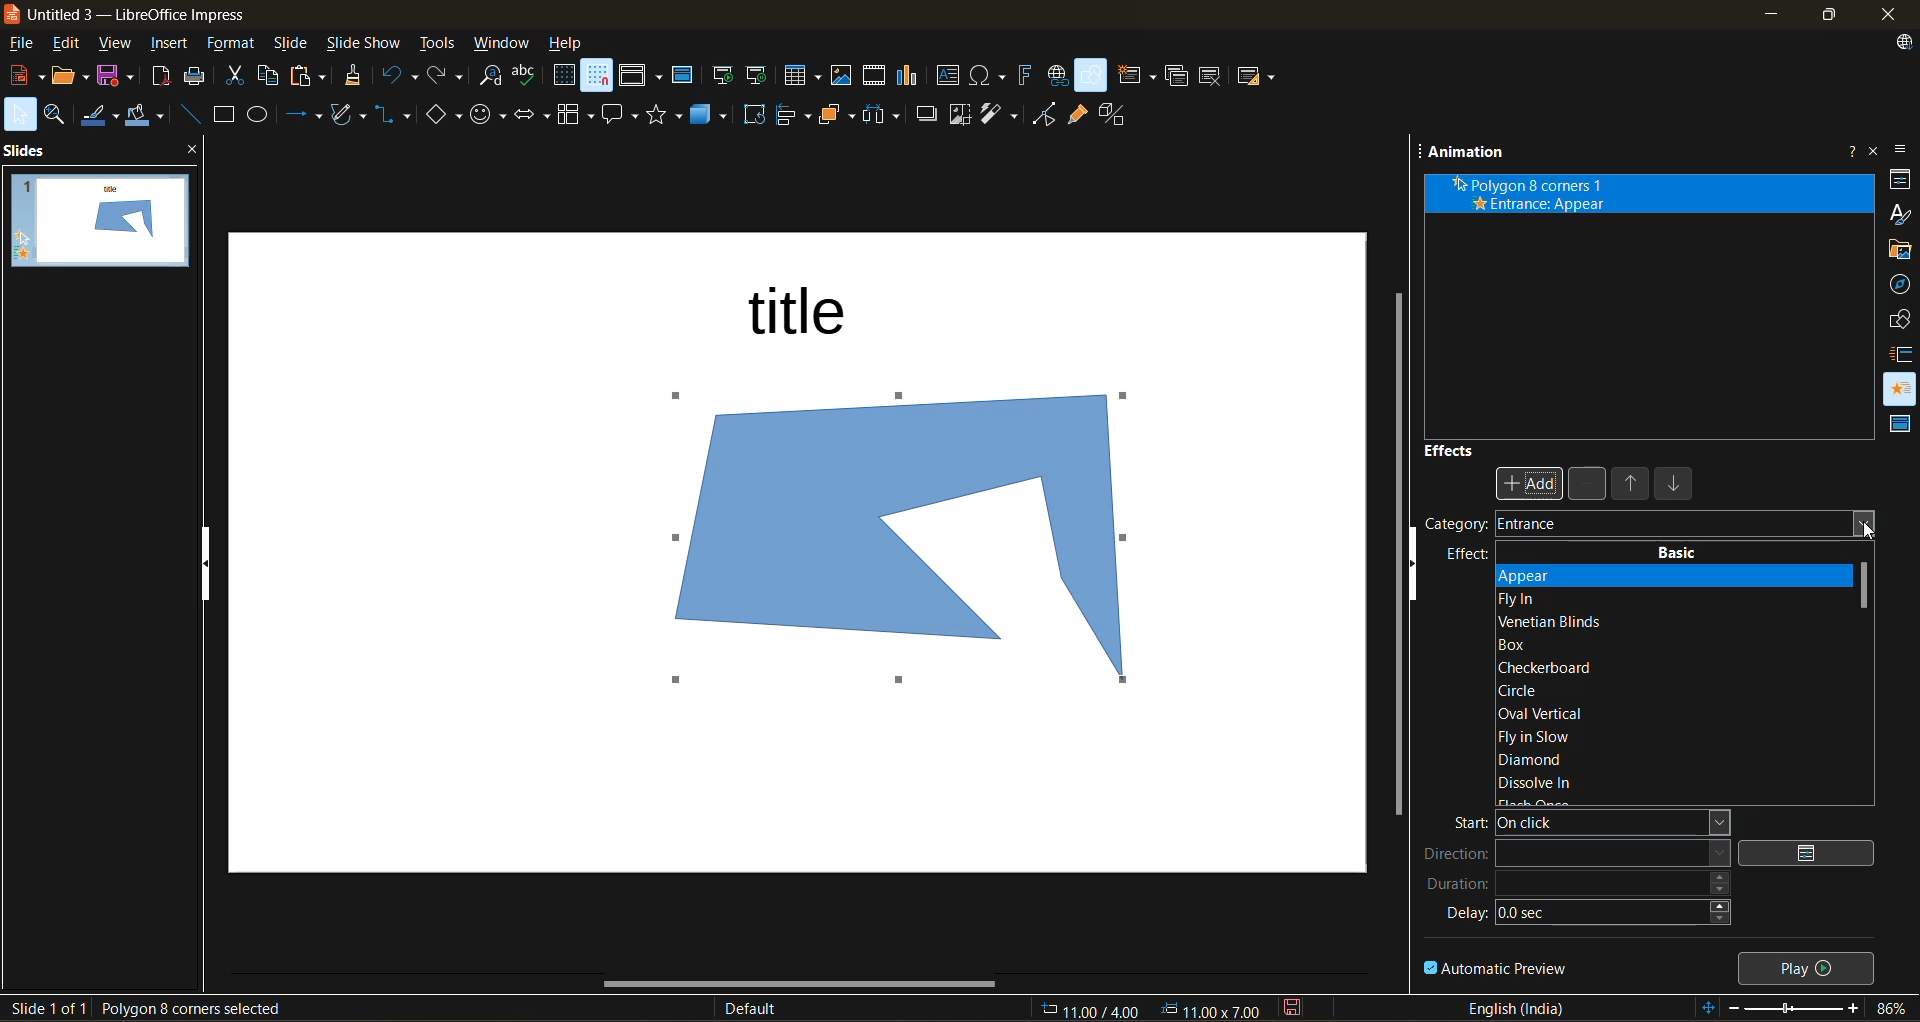  What do you see at coordinates (1291, 1007) in the screenshot?
I see `click to save` at bounding box center [1291, 1007].